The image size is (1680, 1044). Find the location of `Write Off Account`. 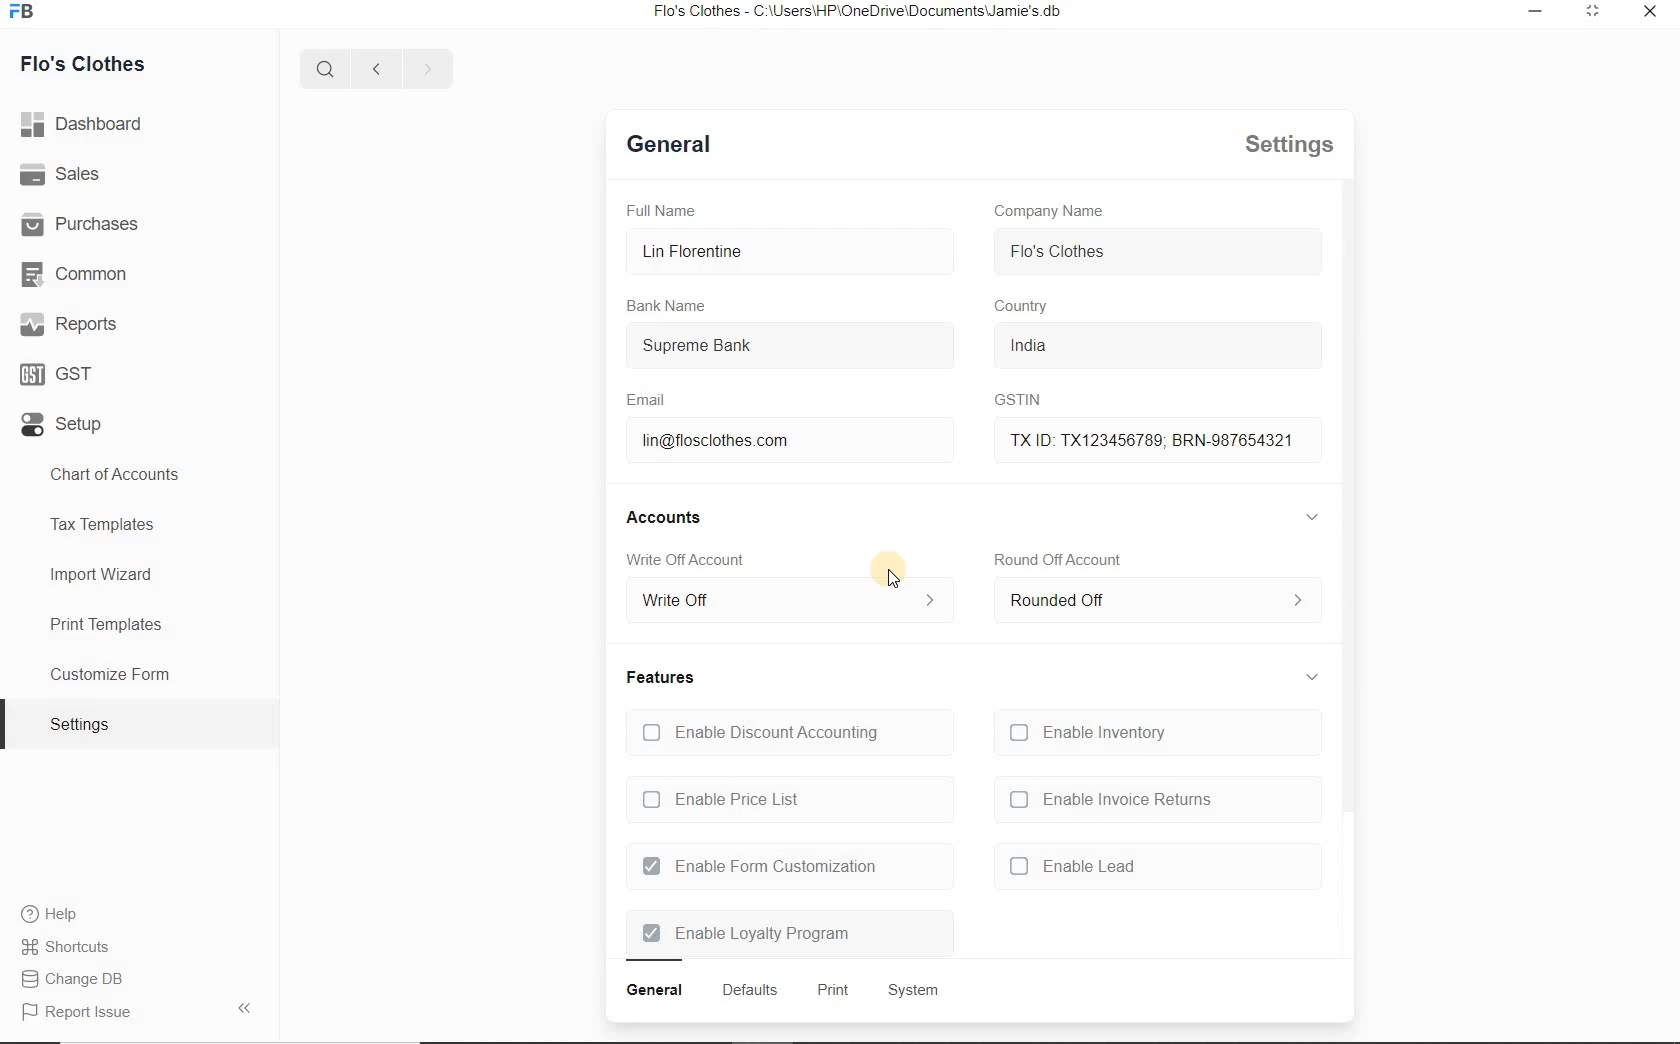

Write Off Account is located at coordinates (684, 558).